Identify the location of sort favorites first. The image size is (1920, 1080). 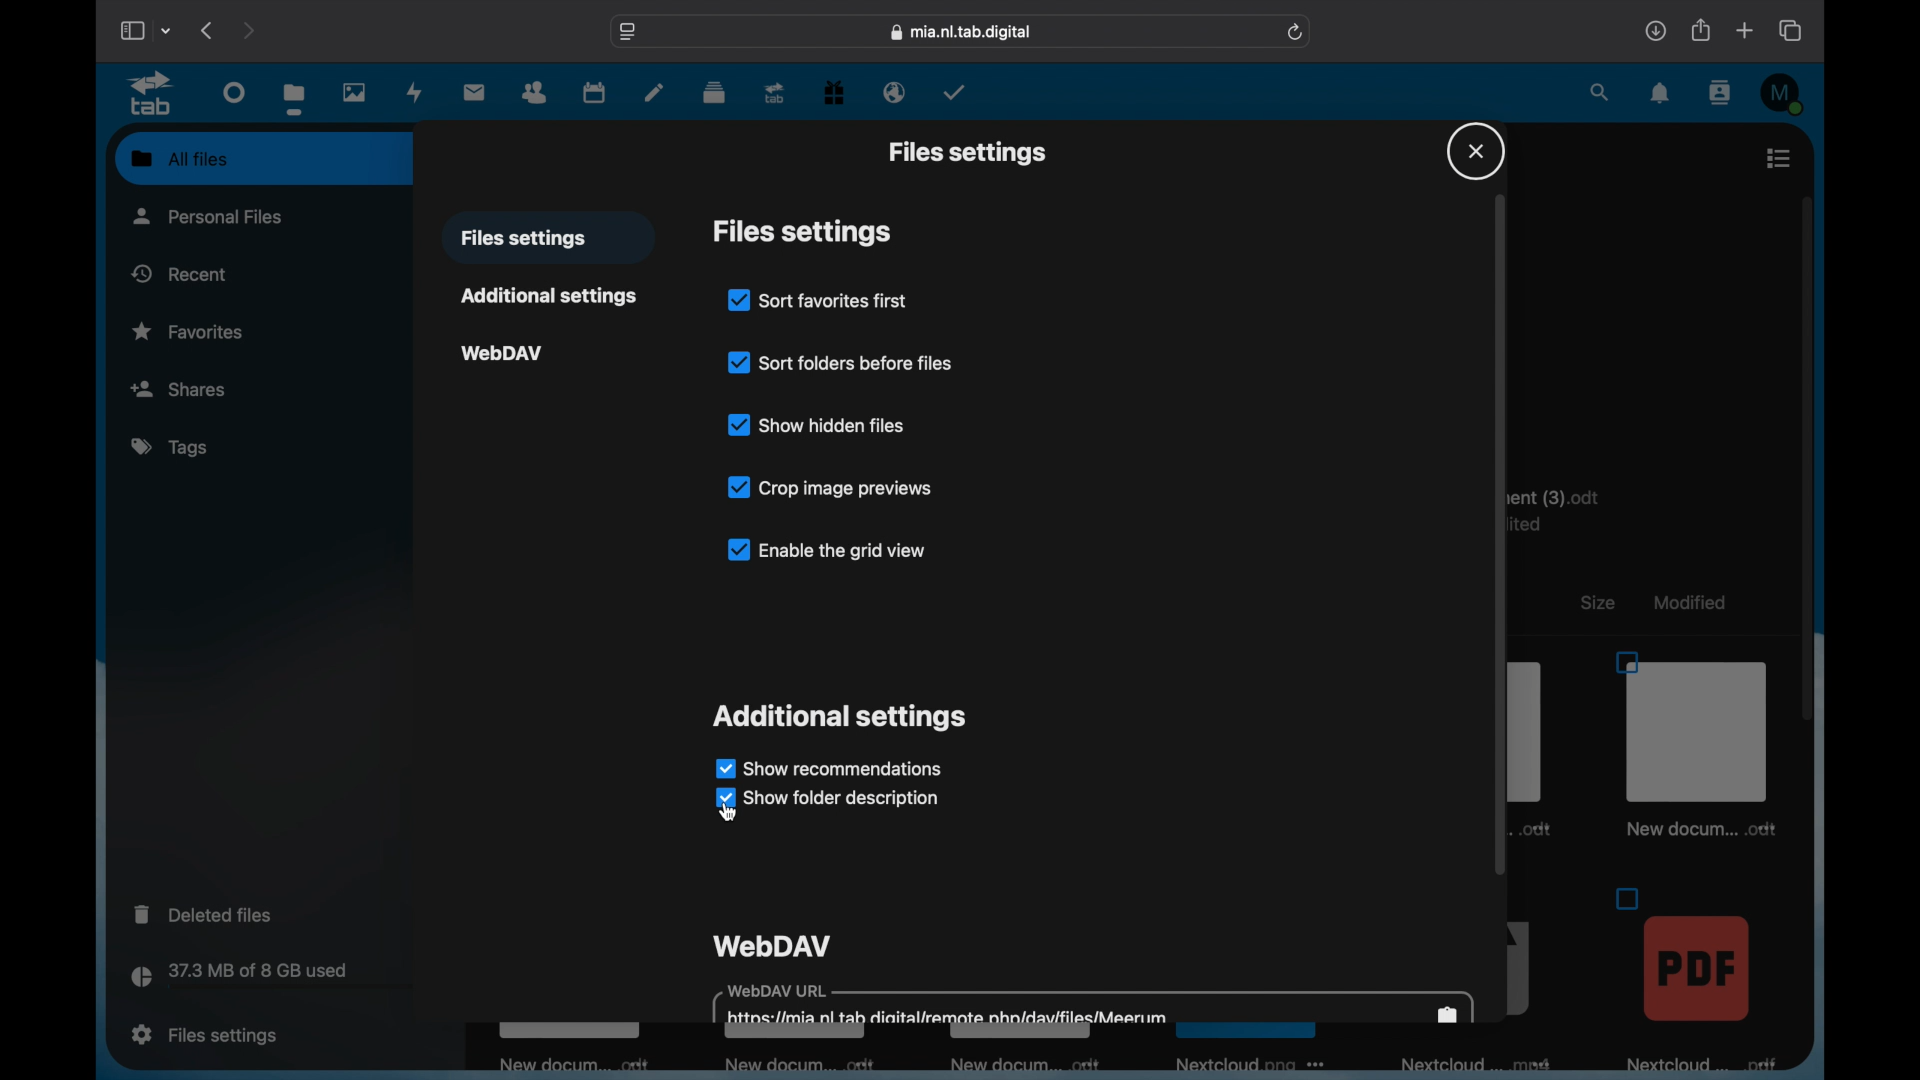
(817, 300).